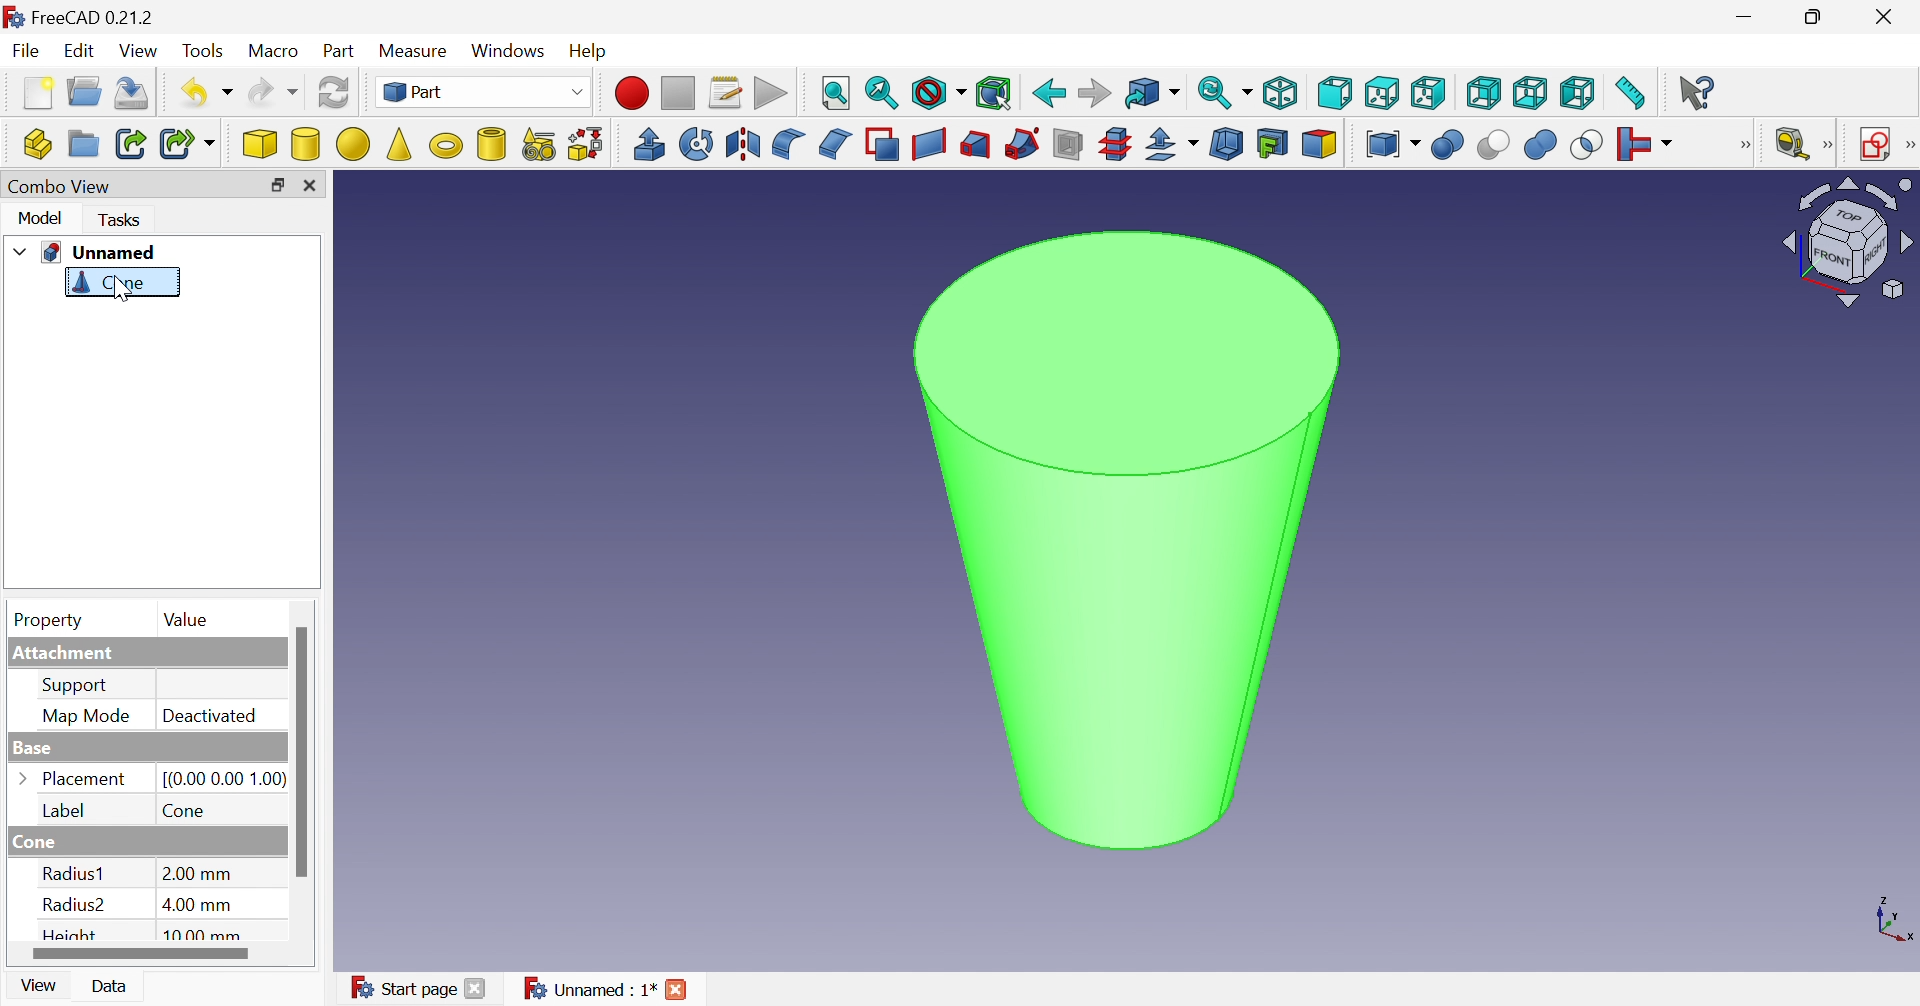 Image resolution: width=1920 pixels, height=1006 pixels. What do you see at coordinates (1583, 147) in the screenshot?
I see `Intersection` at bounding box center [1583, 147].